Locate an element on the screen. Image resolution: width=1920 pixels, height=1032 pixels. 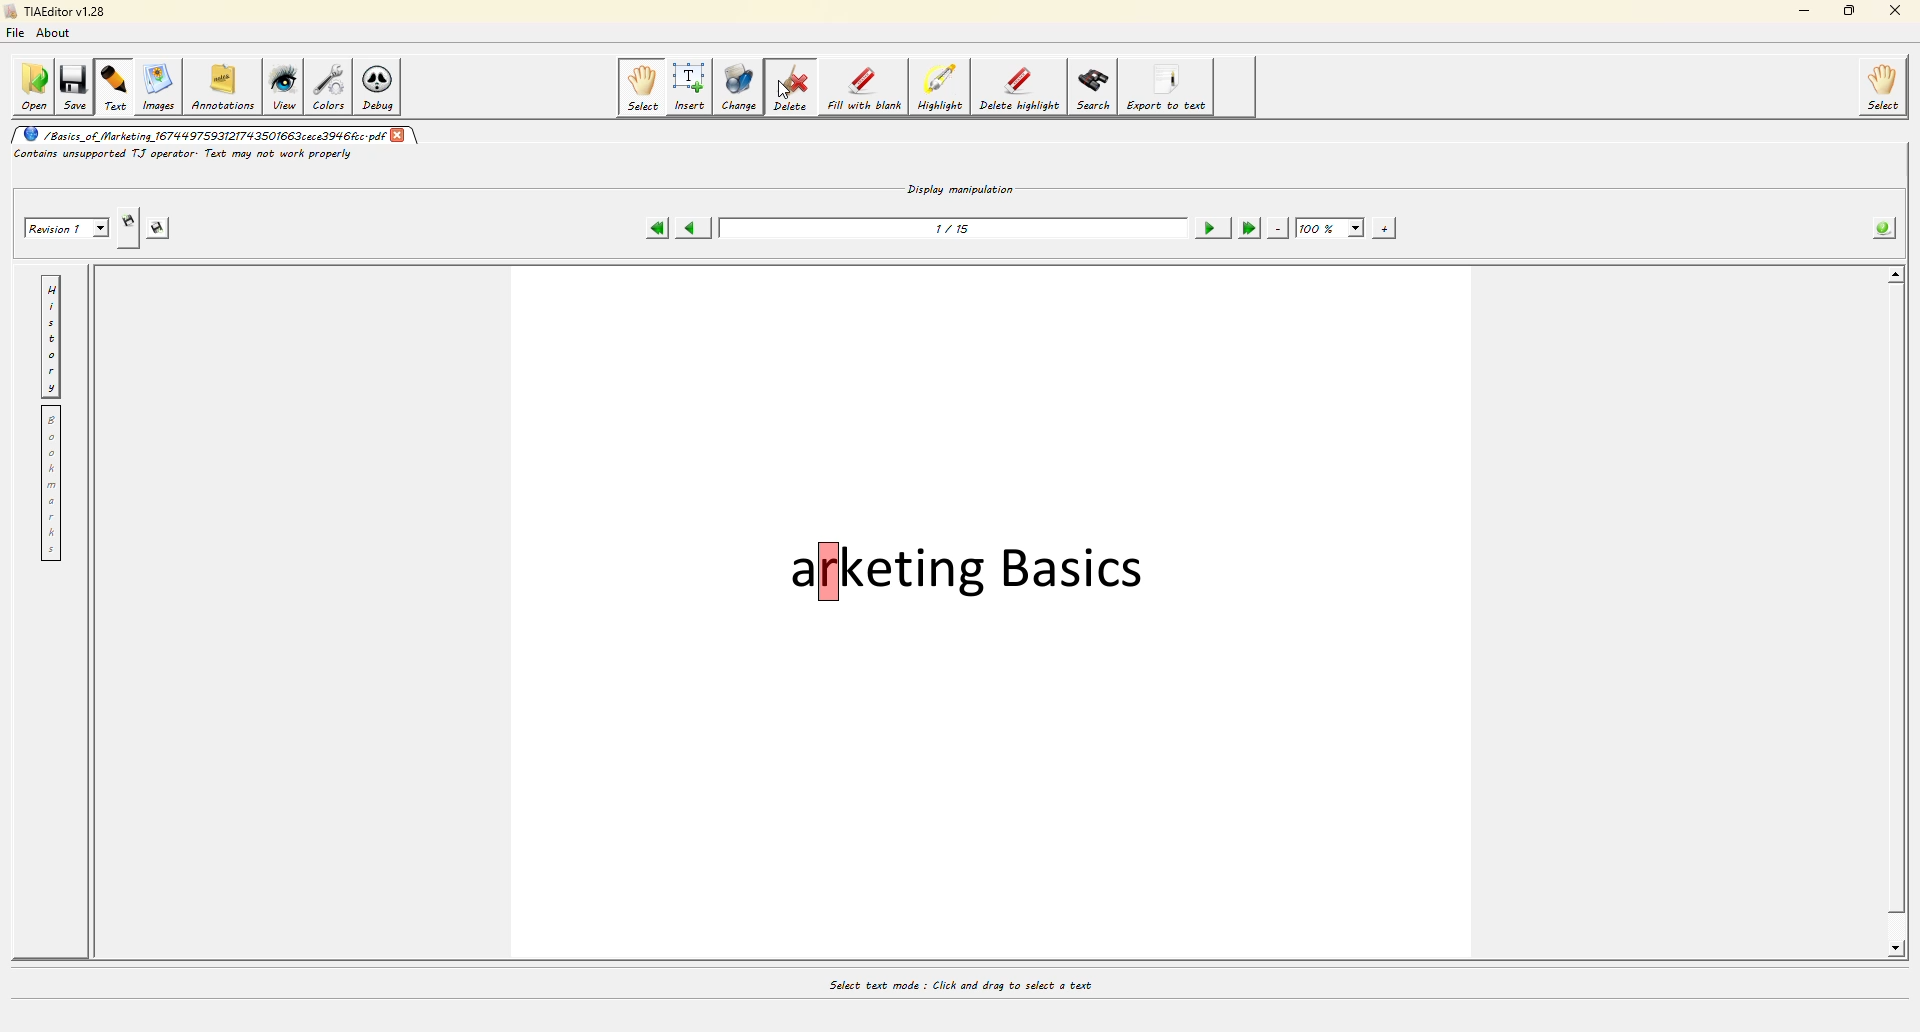
select is located at coordinates (641, 87).